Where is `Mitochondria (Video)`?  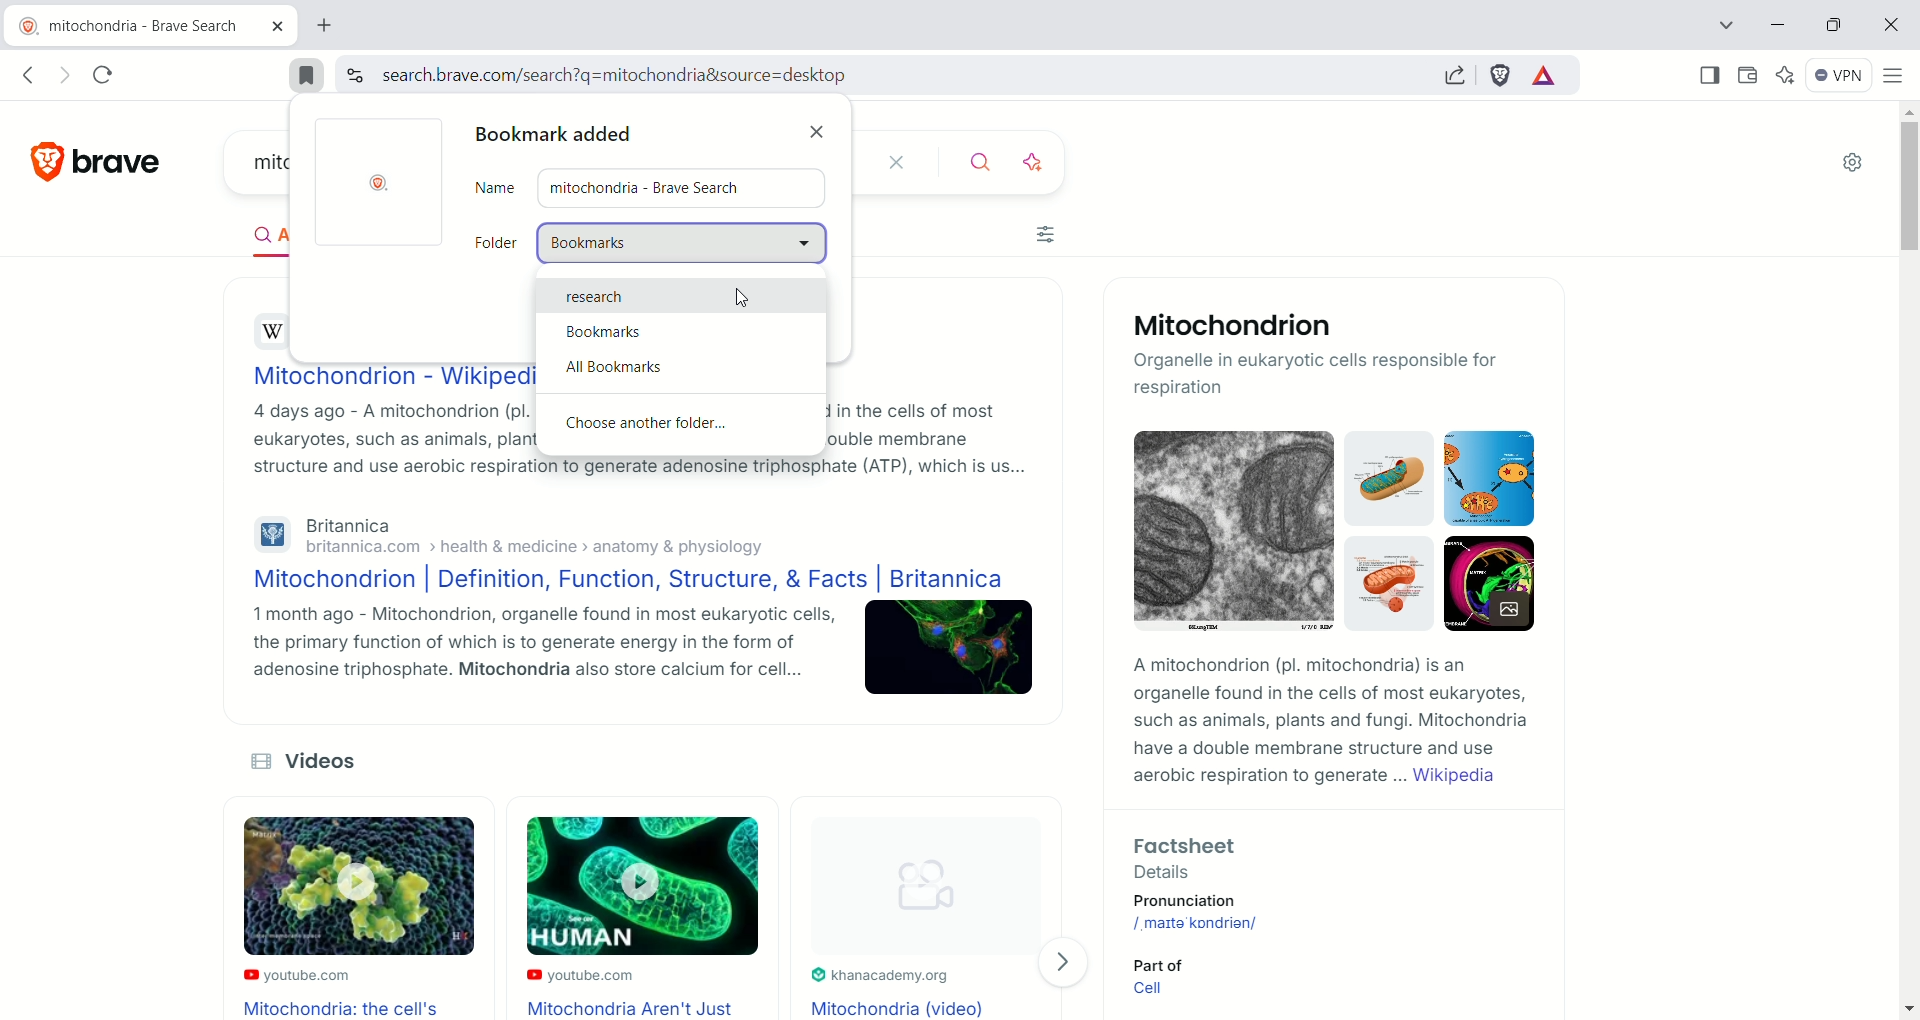
Mitochondria (Video) is located at coordinates (902, 1007).